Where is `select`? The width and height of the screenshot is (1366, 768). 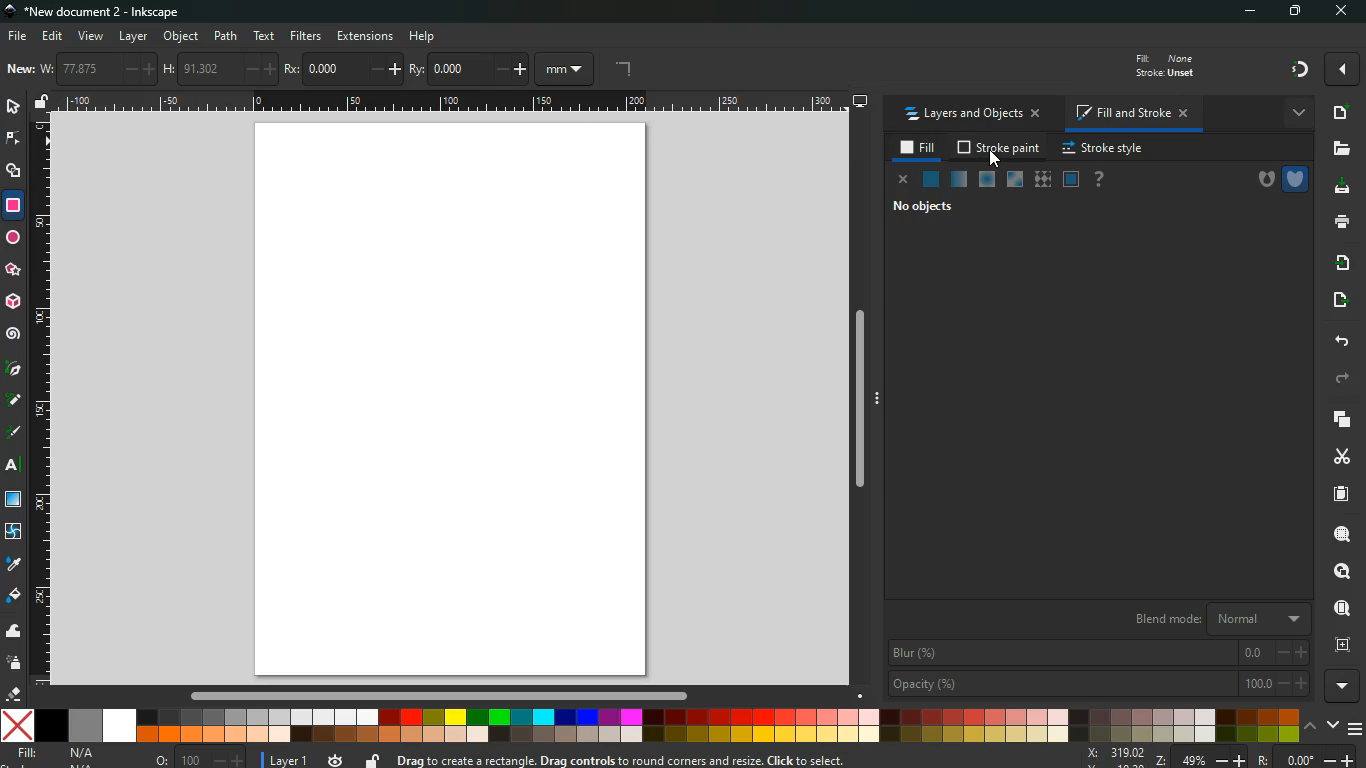
select is located at coordinates (12, 108).